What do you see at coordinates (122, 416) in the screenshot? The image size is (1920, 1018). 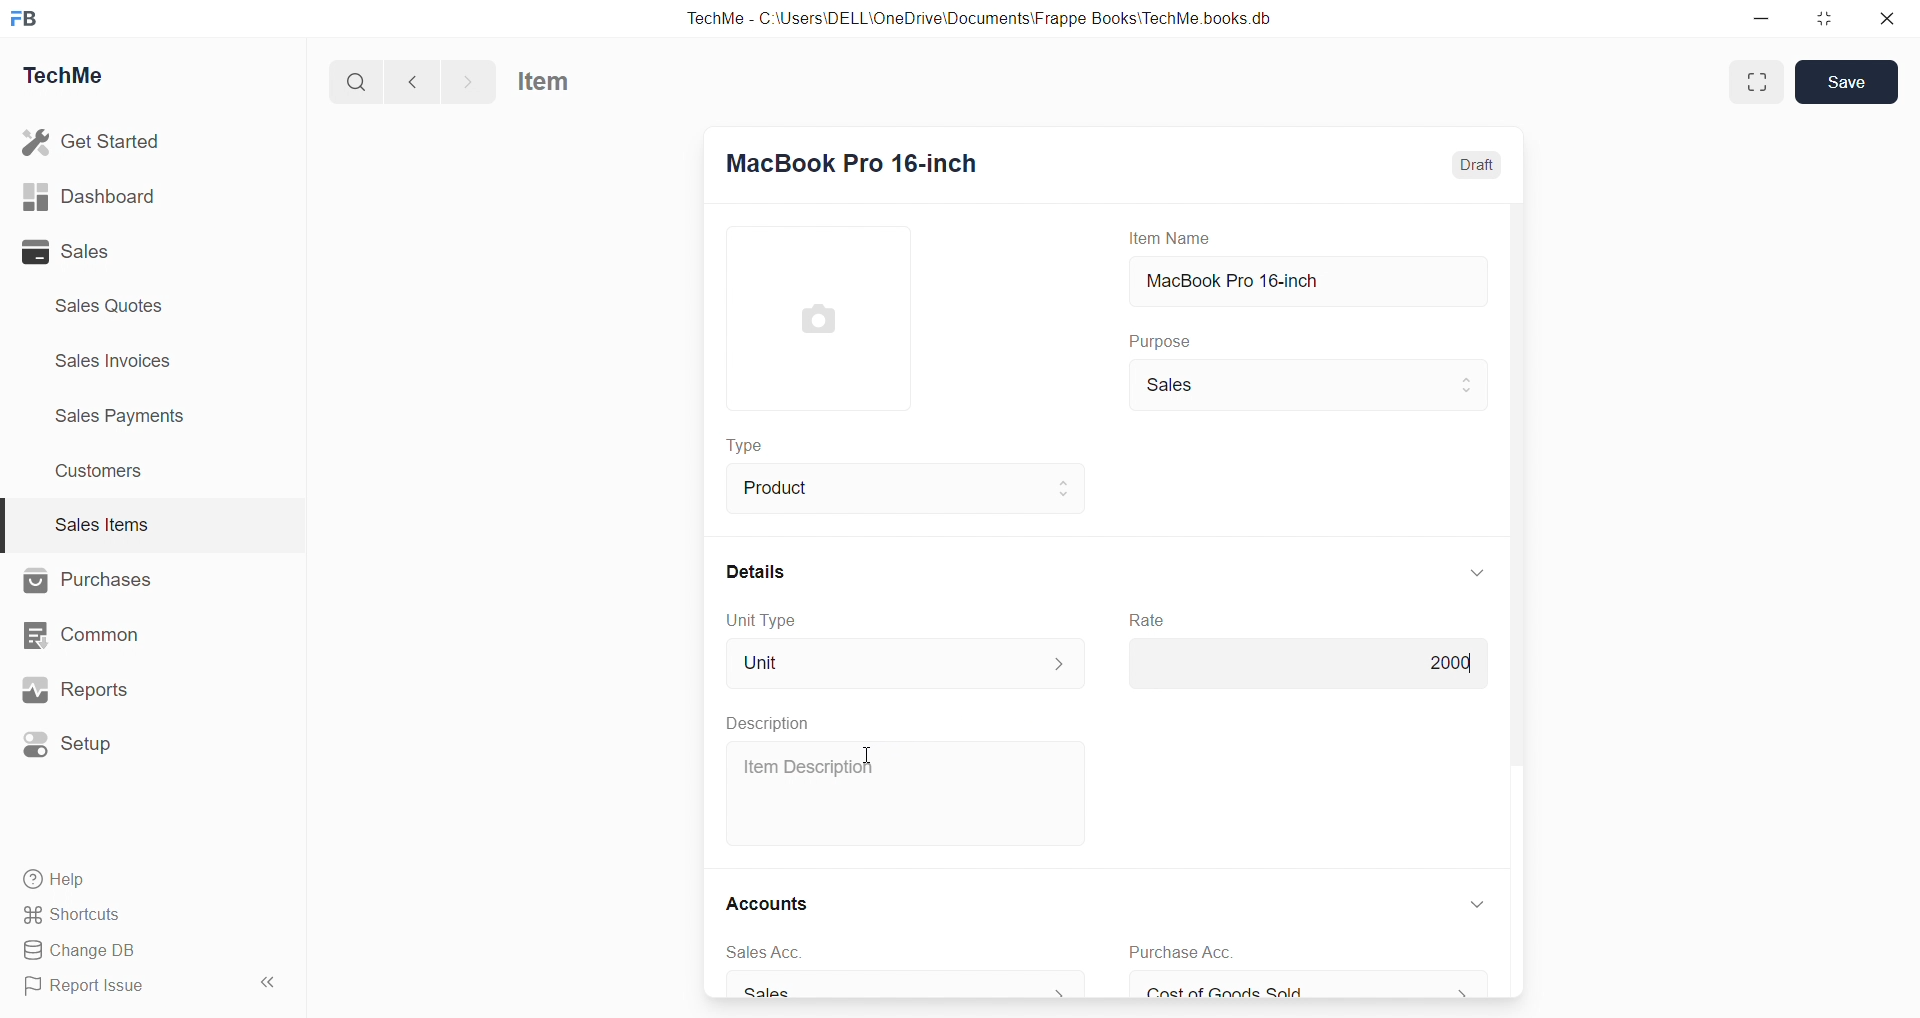 I see `Sales Payments` at bounding box center [122, 416].